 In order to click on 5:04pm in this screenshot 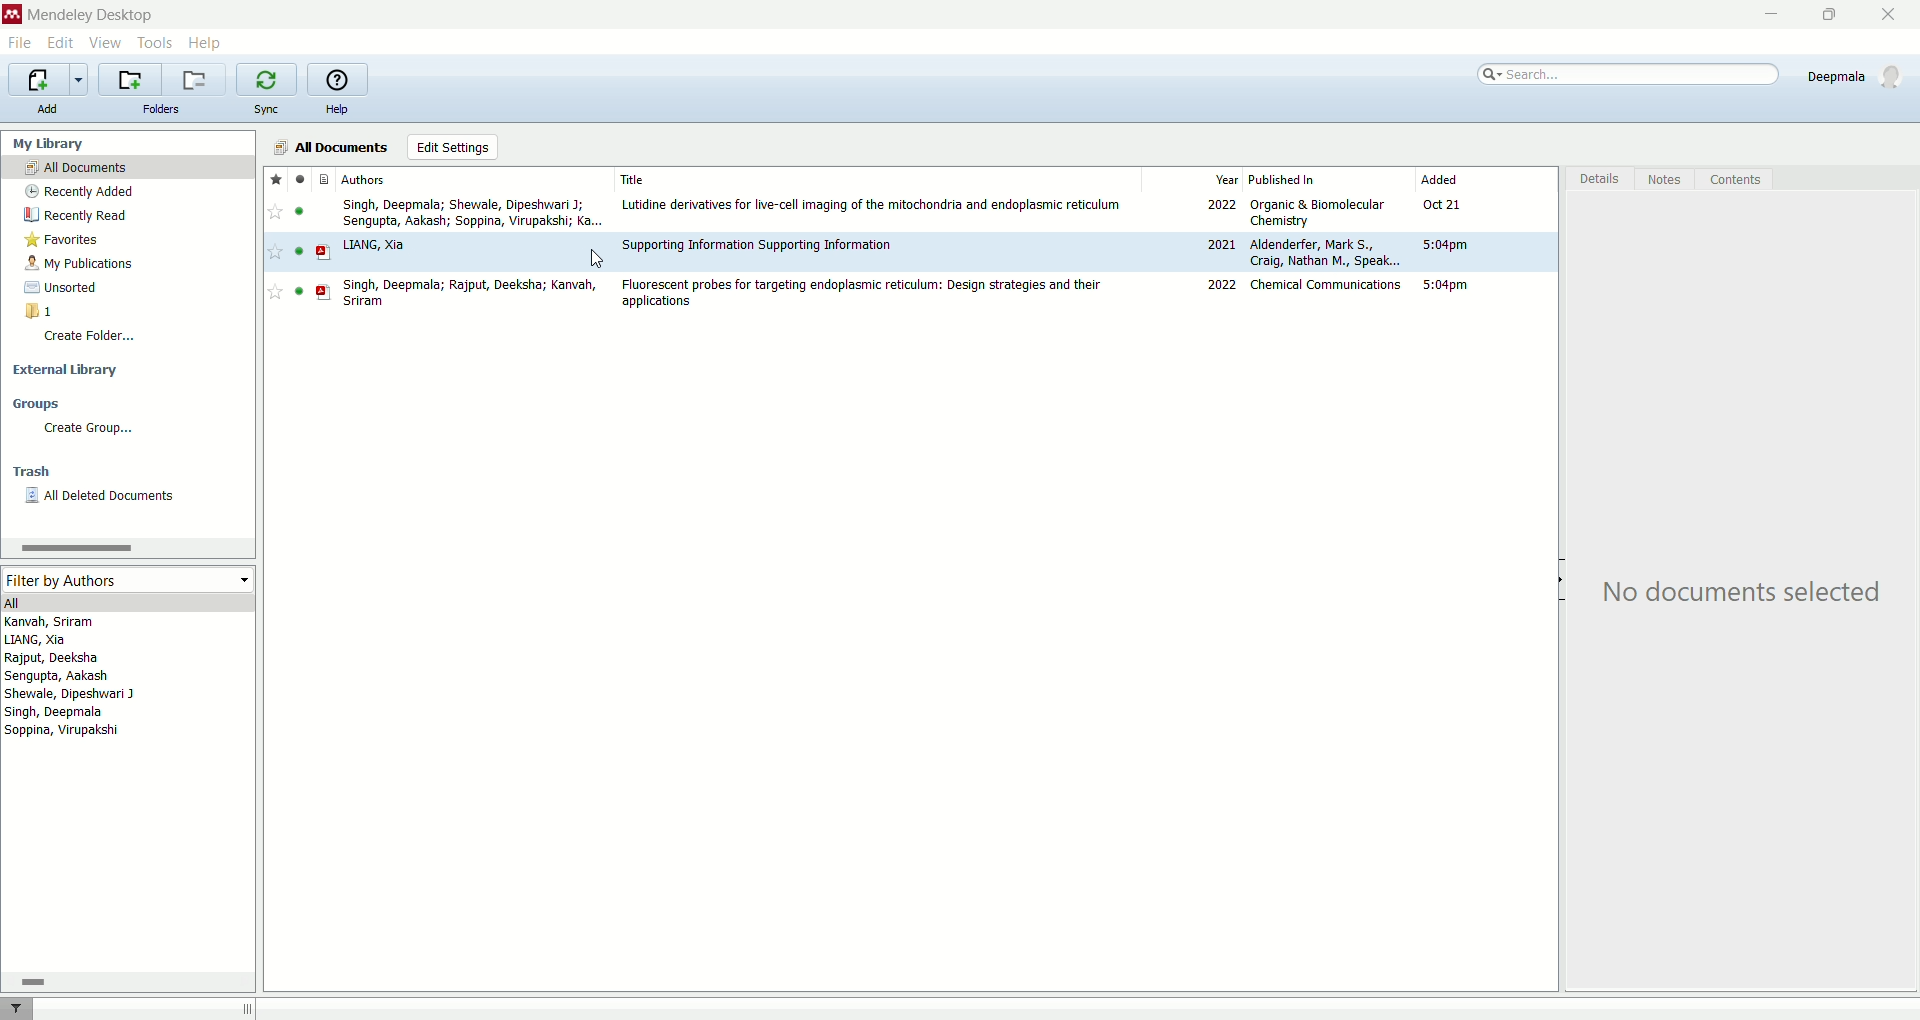, I will do `click(1445, 285)`.